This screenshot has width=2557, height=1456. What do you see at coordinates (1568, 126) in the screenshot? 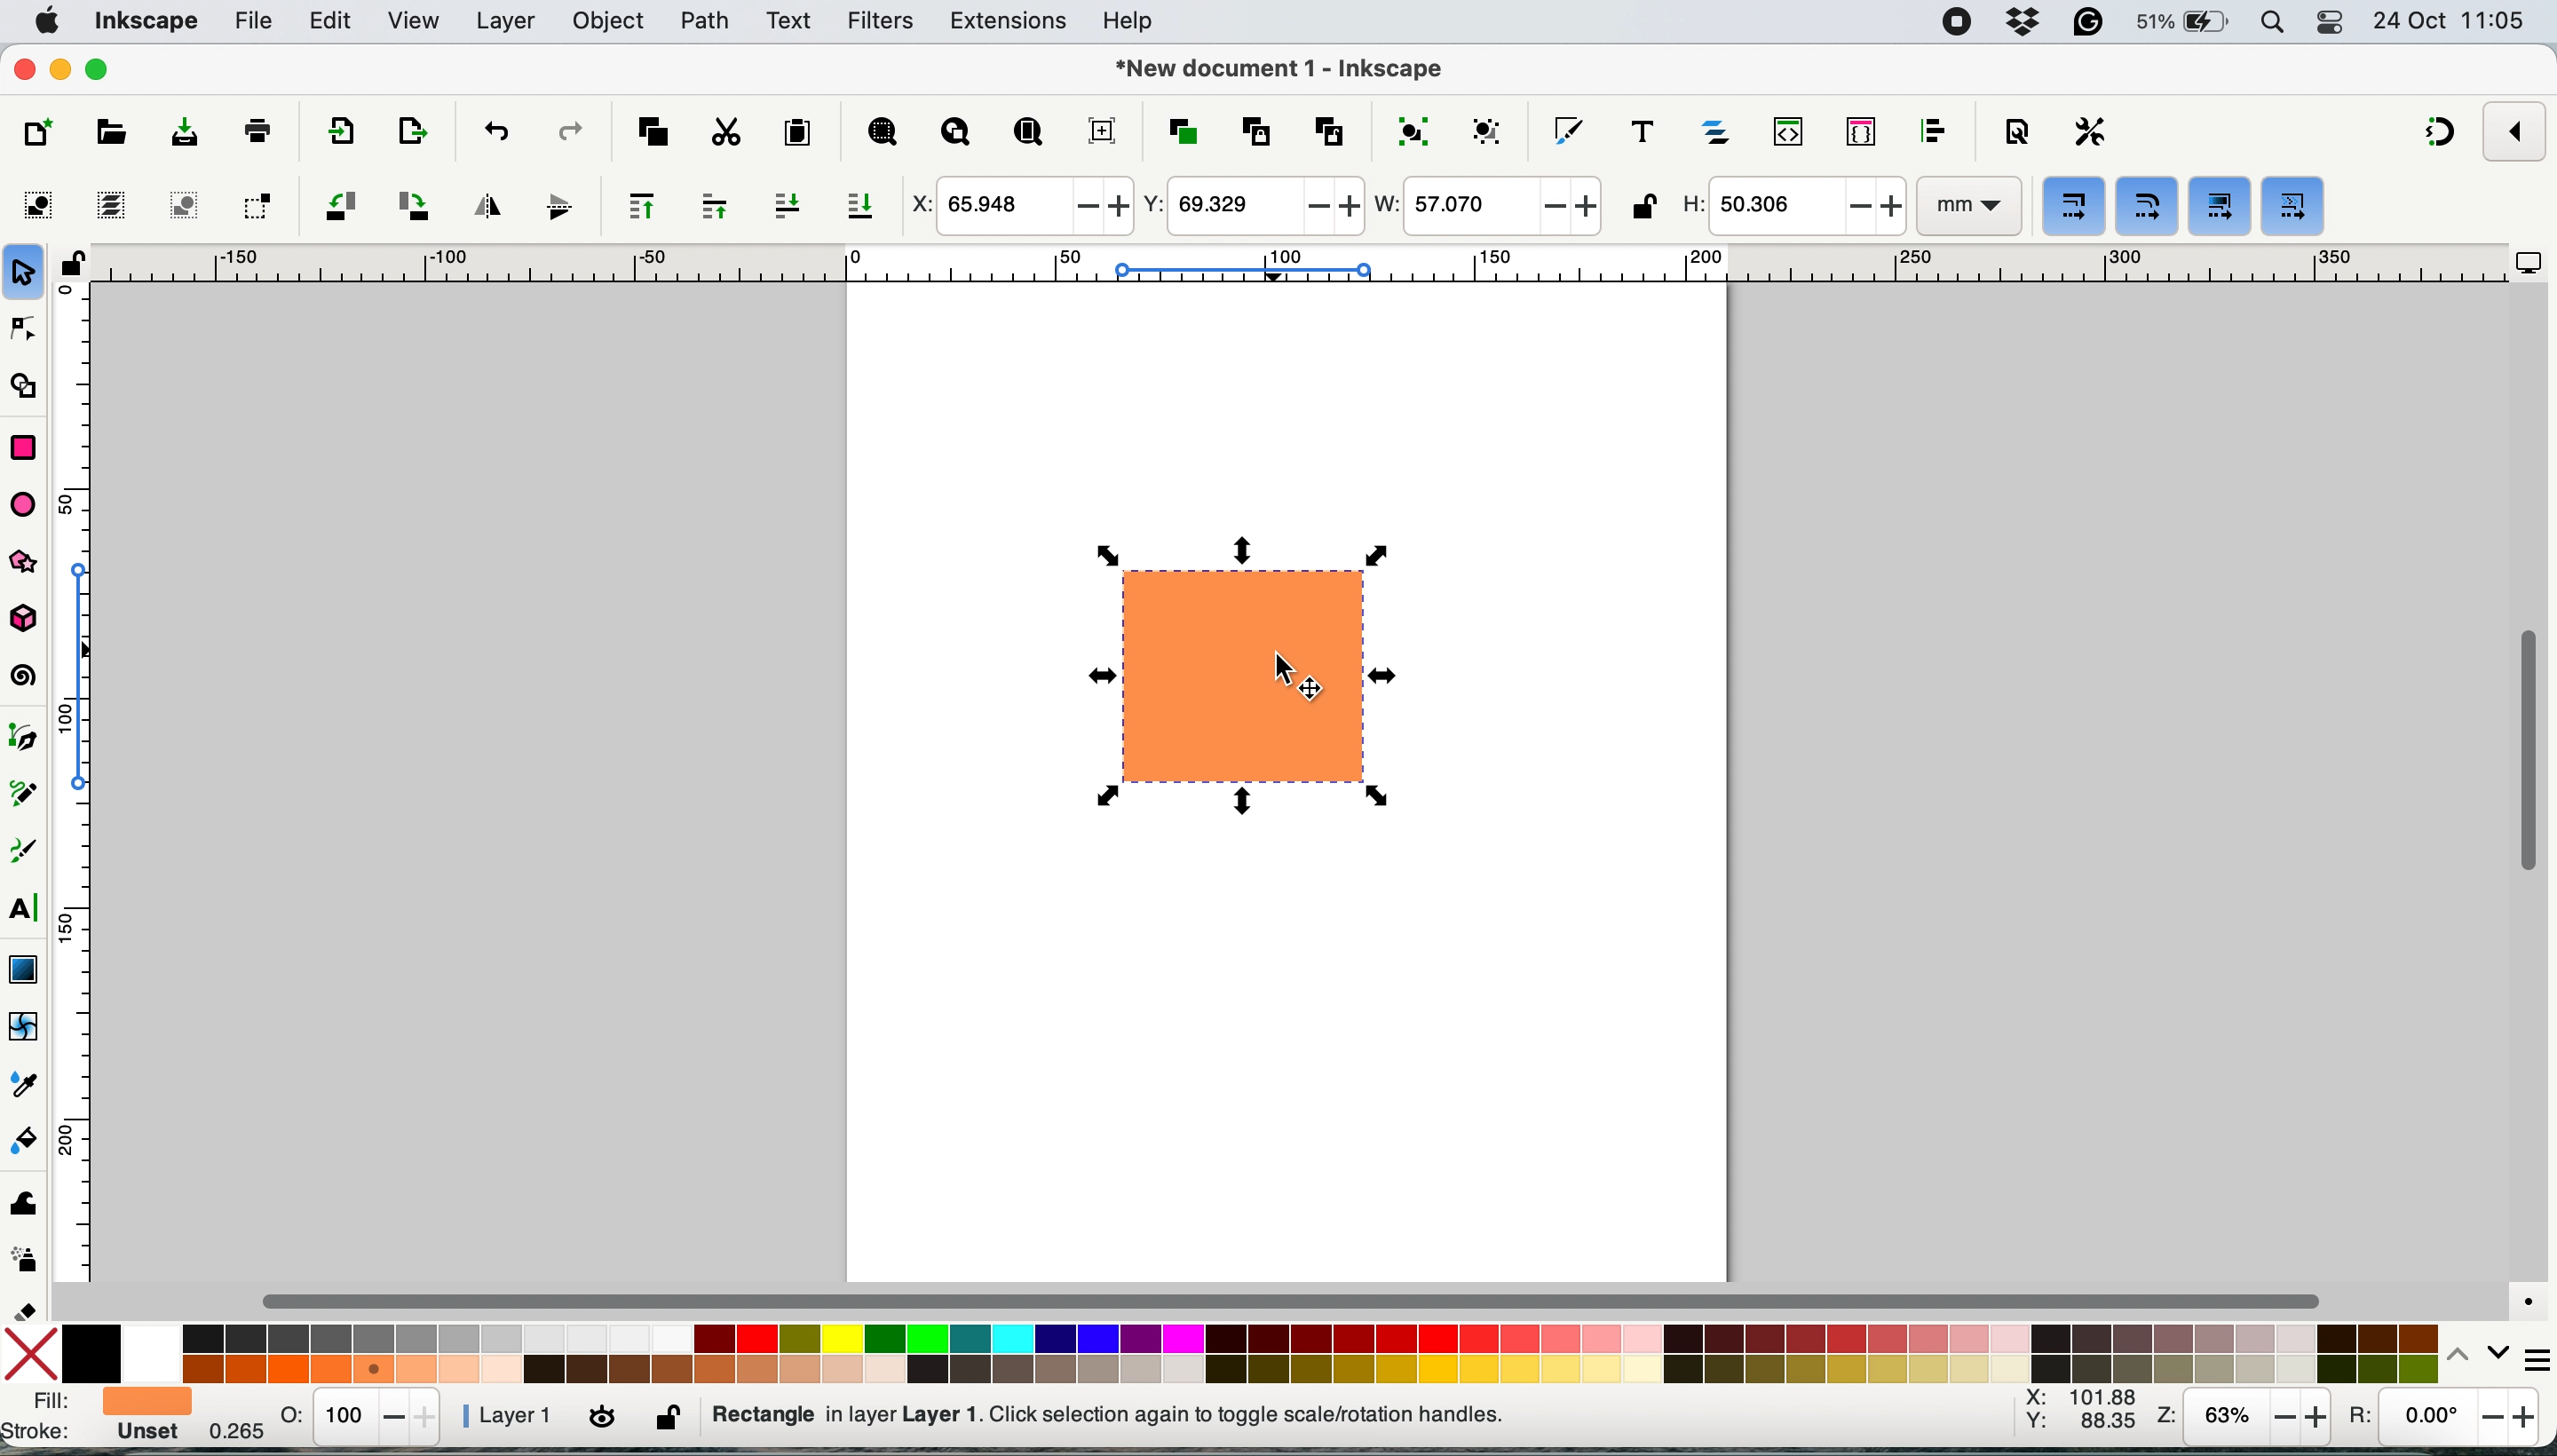
I see `fill and stroke` at bounding box center [1568, 126].